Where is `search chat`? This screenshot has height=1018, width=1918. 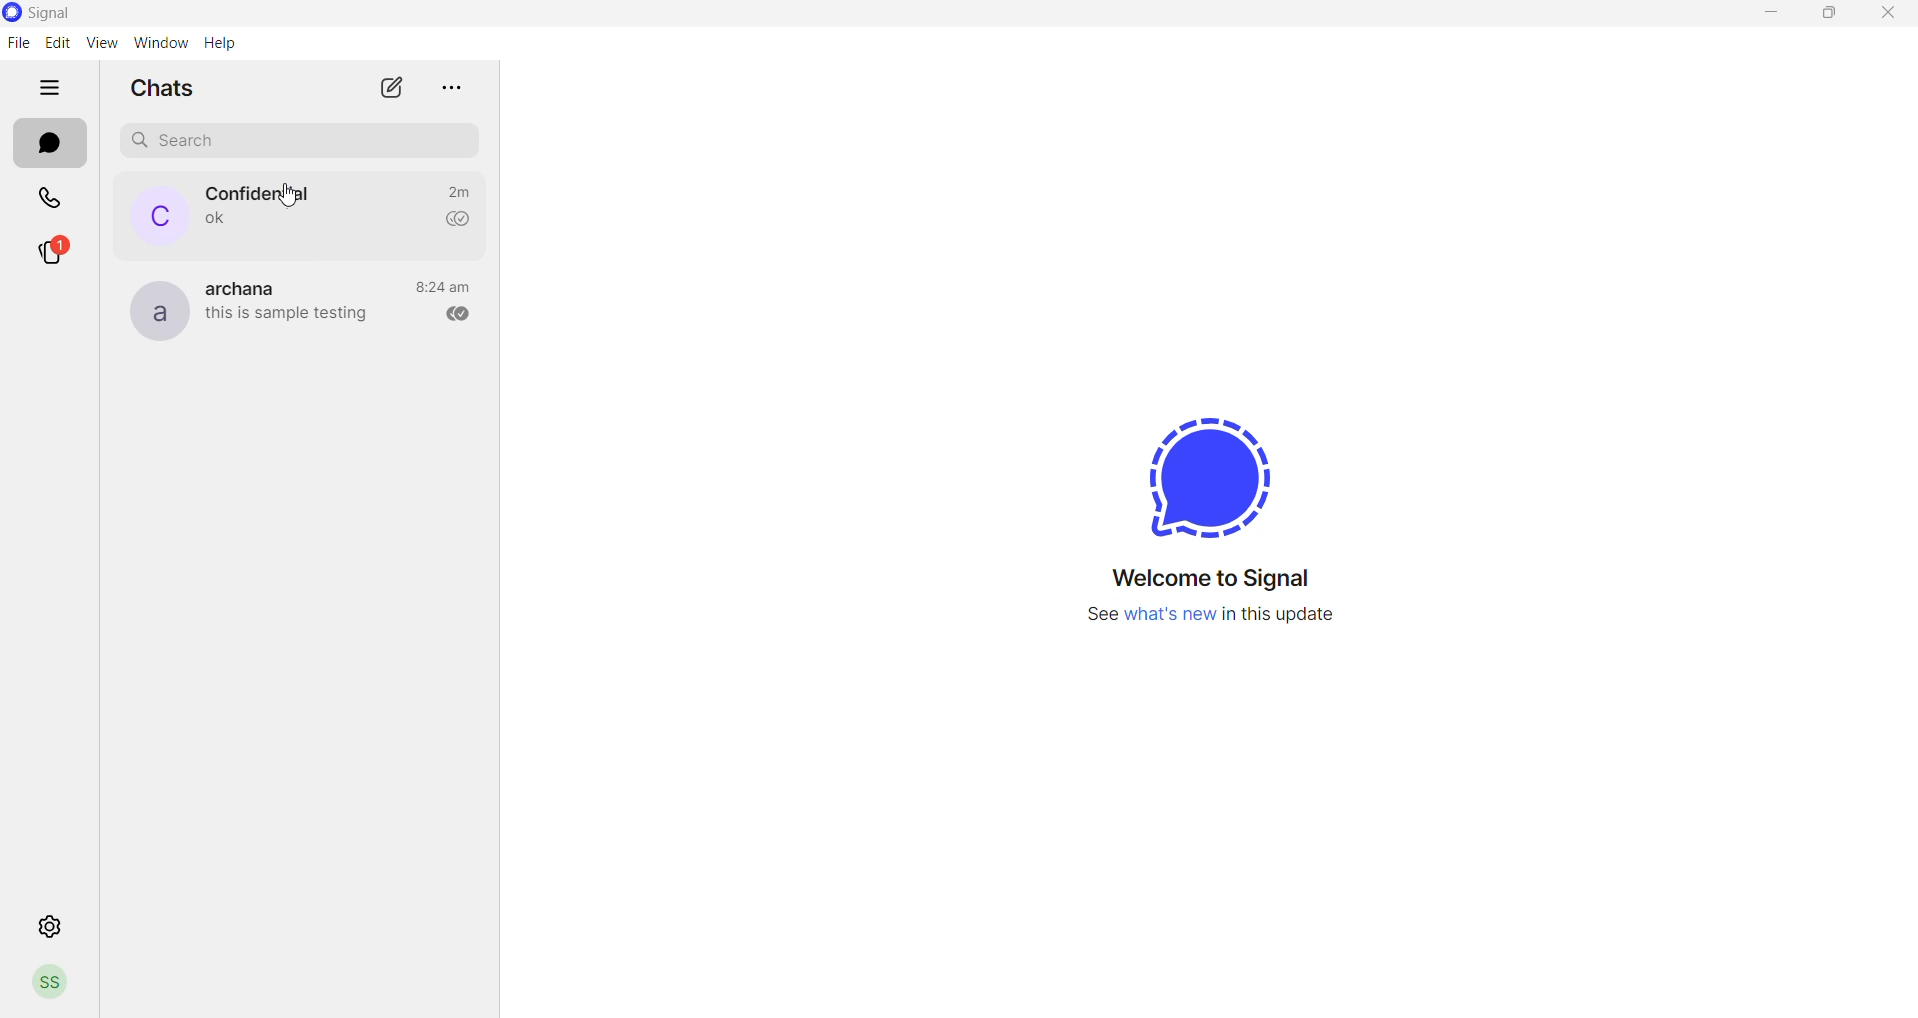
search chat is located at coordinates (303, 141).